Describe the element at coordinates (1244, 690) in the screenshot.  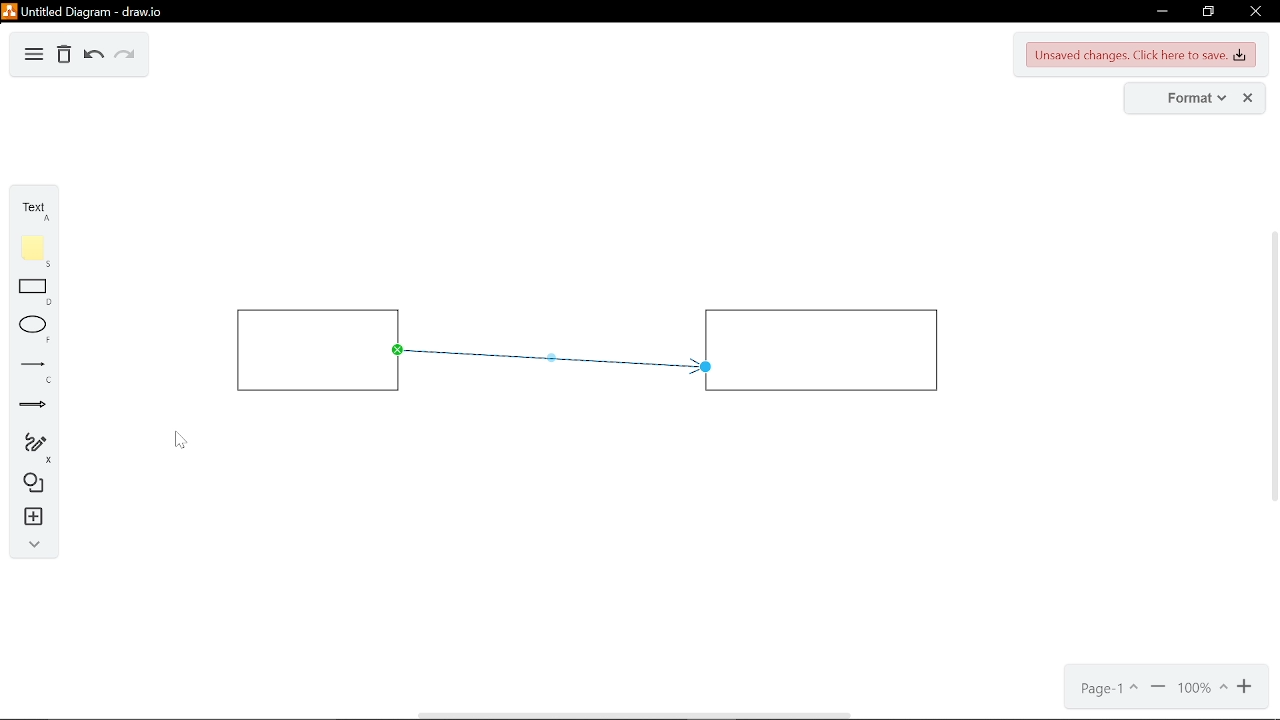
I see `zoom in` at that location.